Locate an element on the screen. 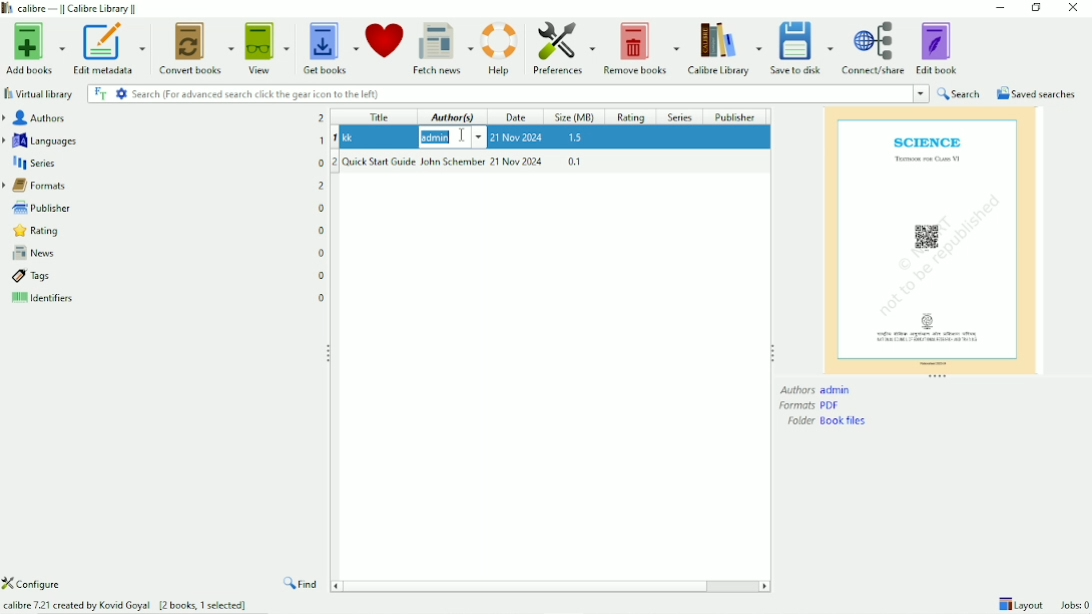  Cursor is located at coordinates (460, 135).